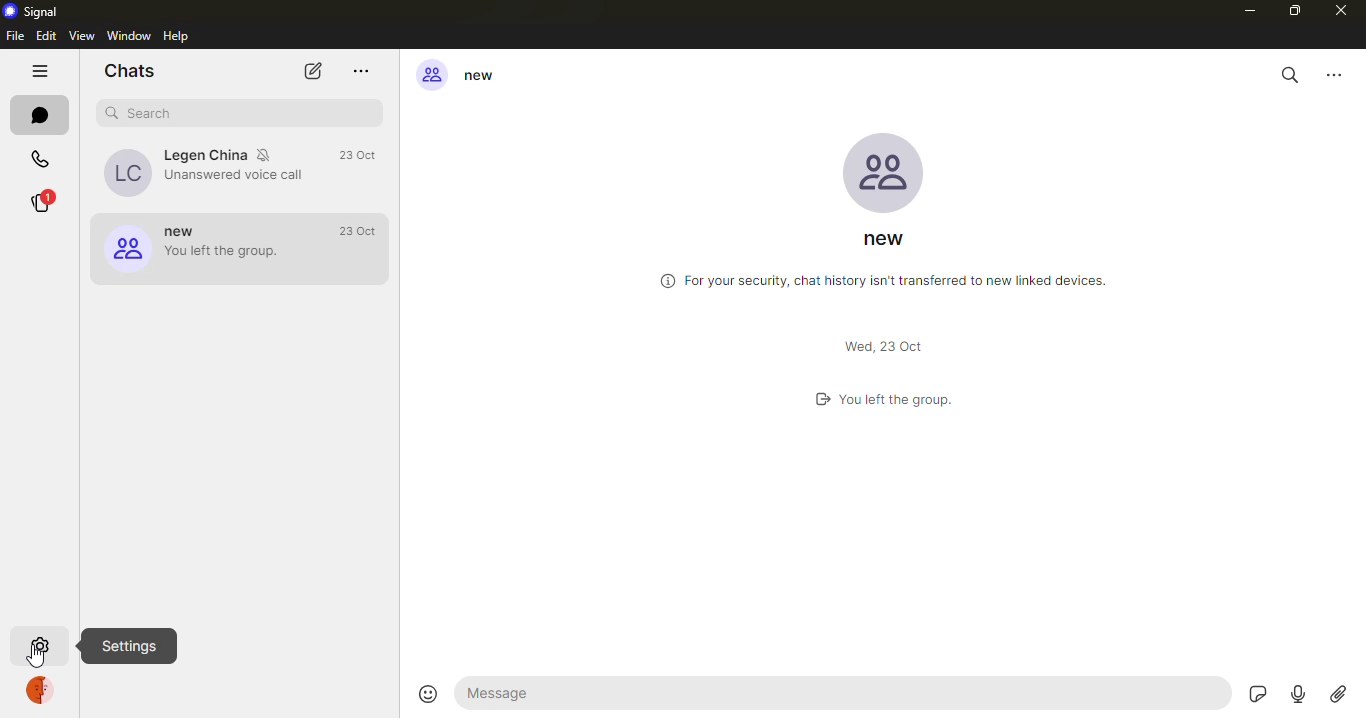 The image size is (1366, 718). What do you see at coordinates (1298, 697) in the screenshot?
I see `record` at bounding box center [1298, 697].